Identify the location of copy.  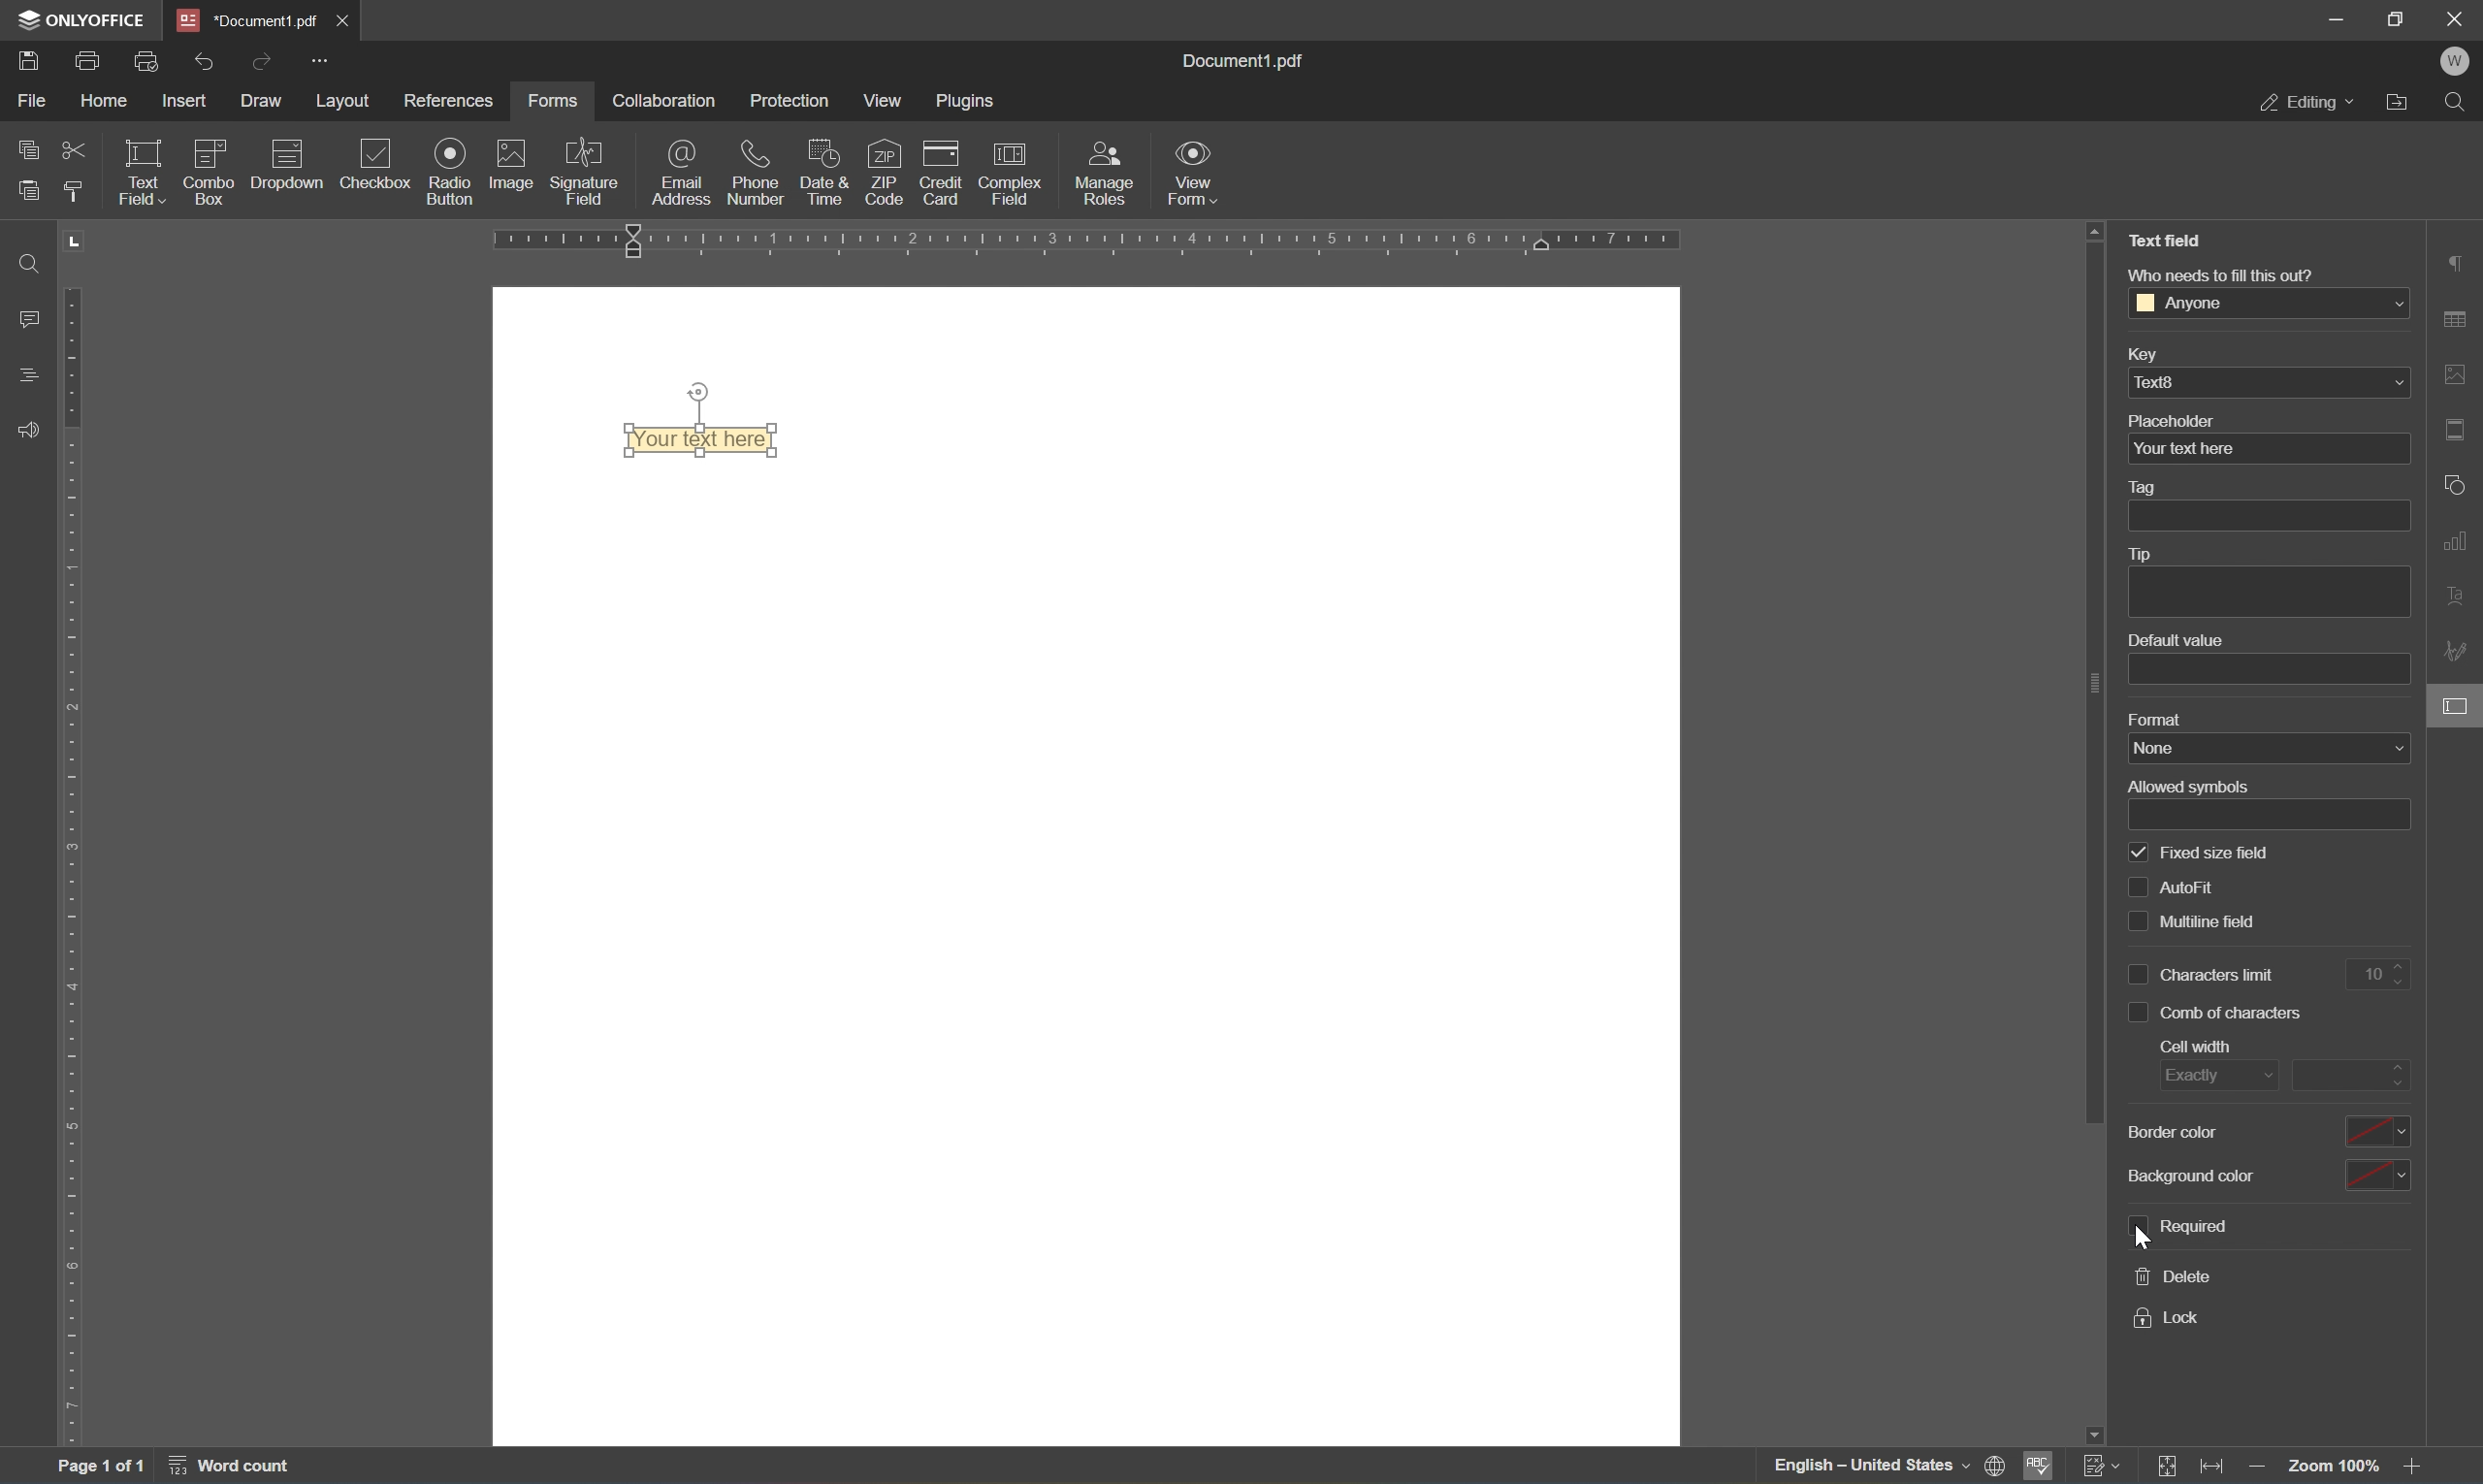
(25, 150).